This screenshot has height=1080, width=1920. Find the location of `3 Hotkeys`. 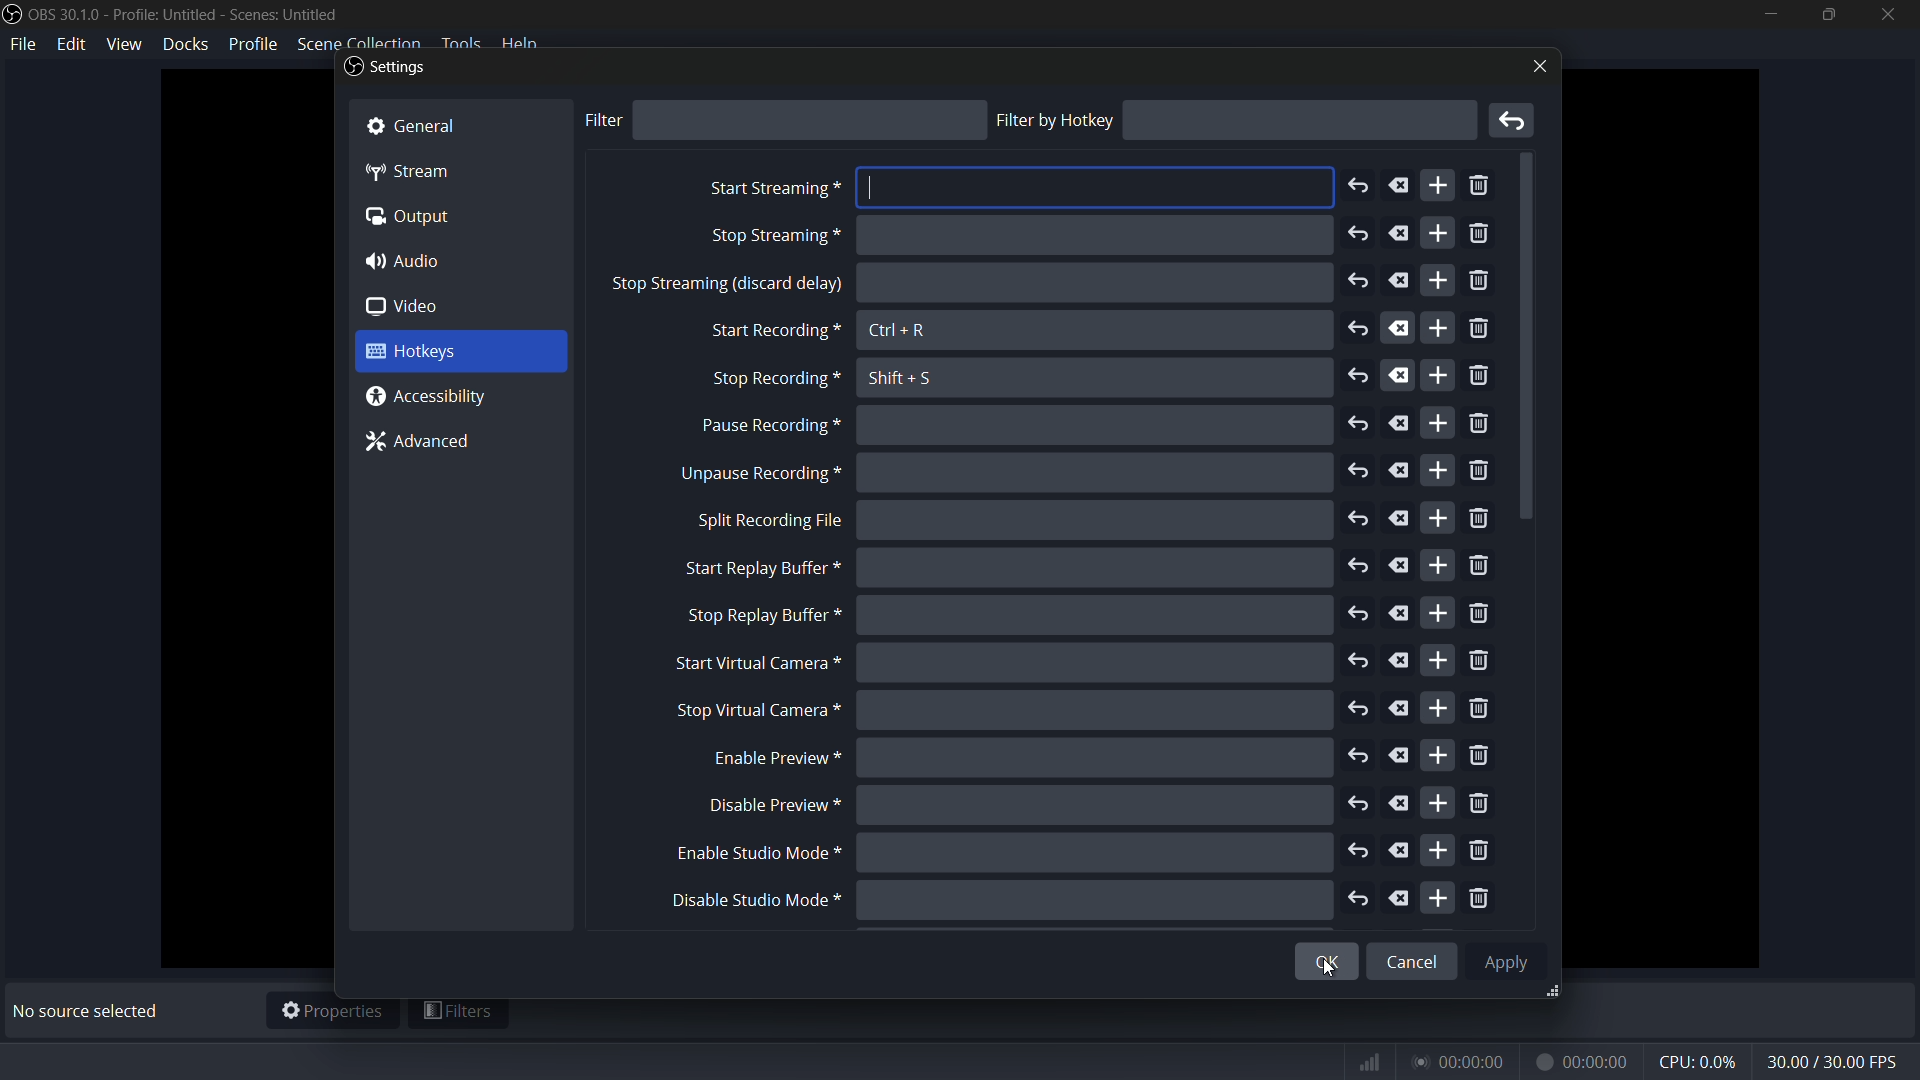

3 Hotkeys is located at coordinates (441, 352).